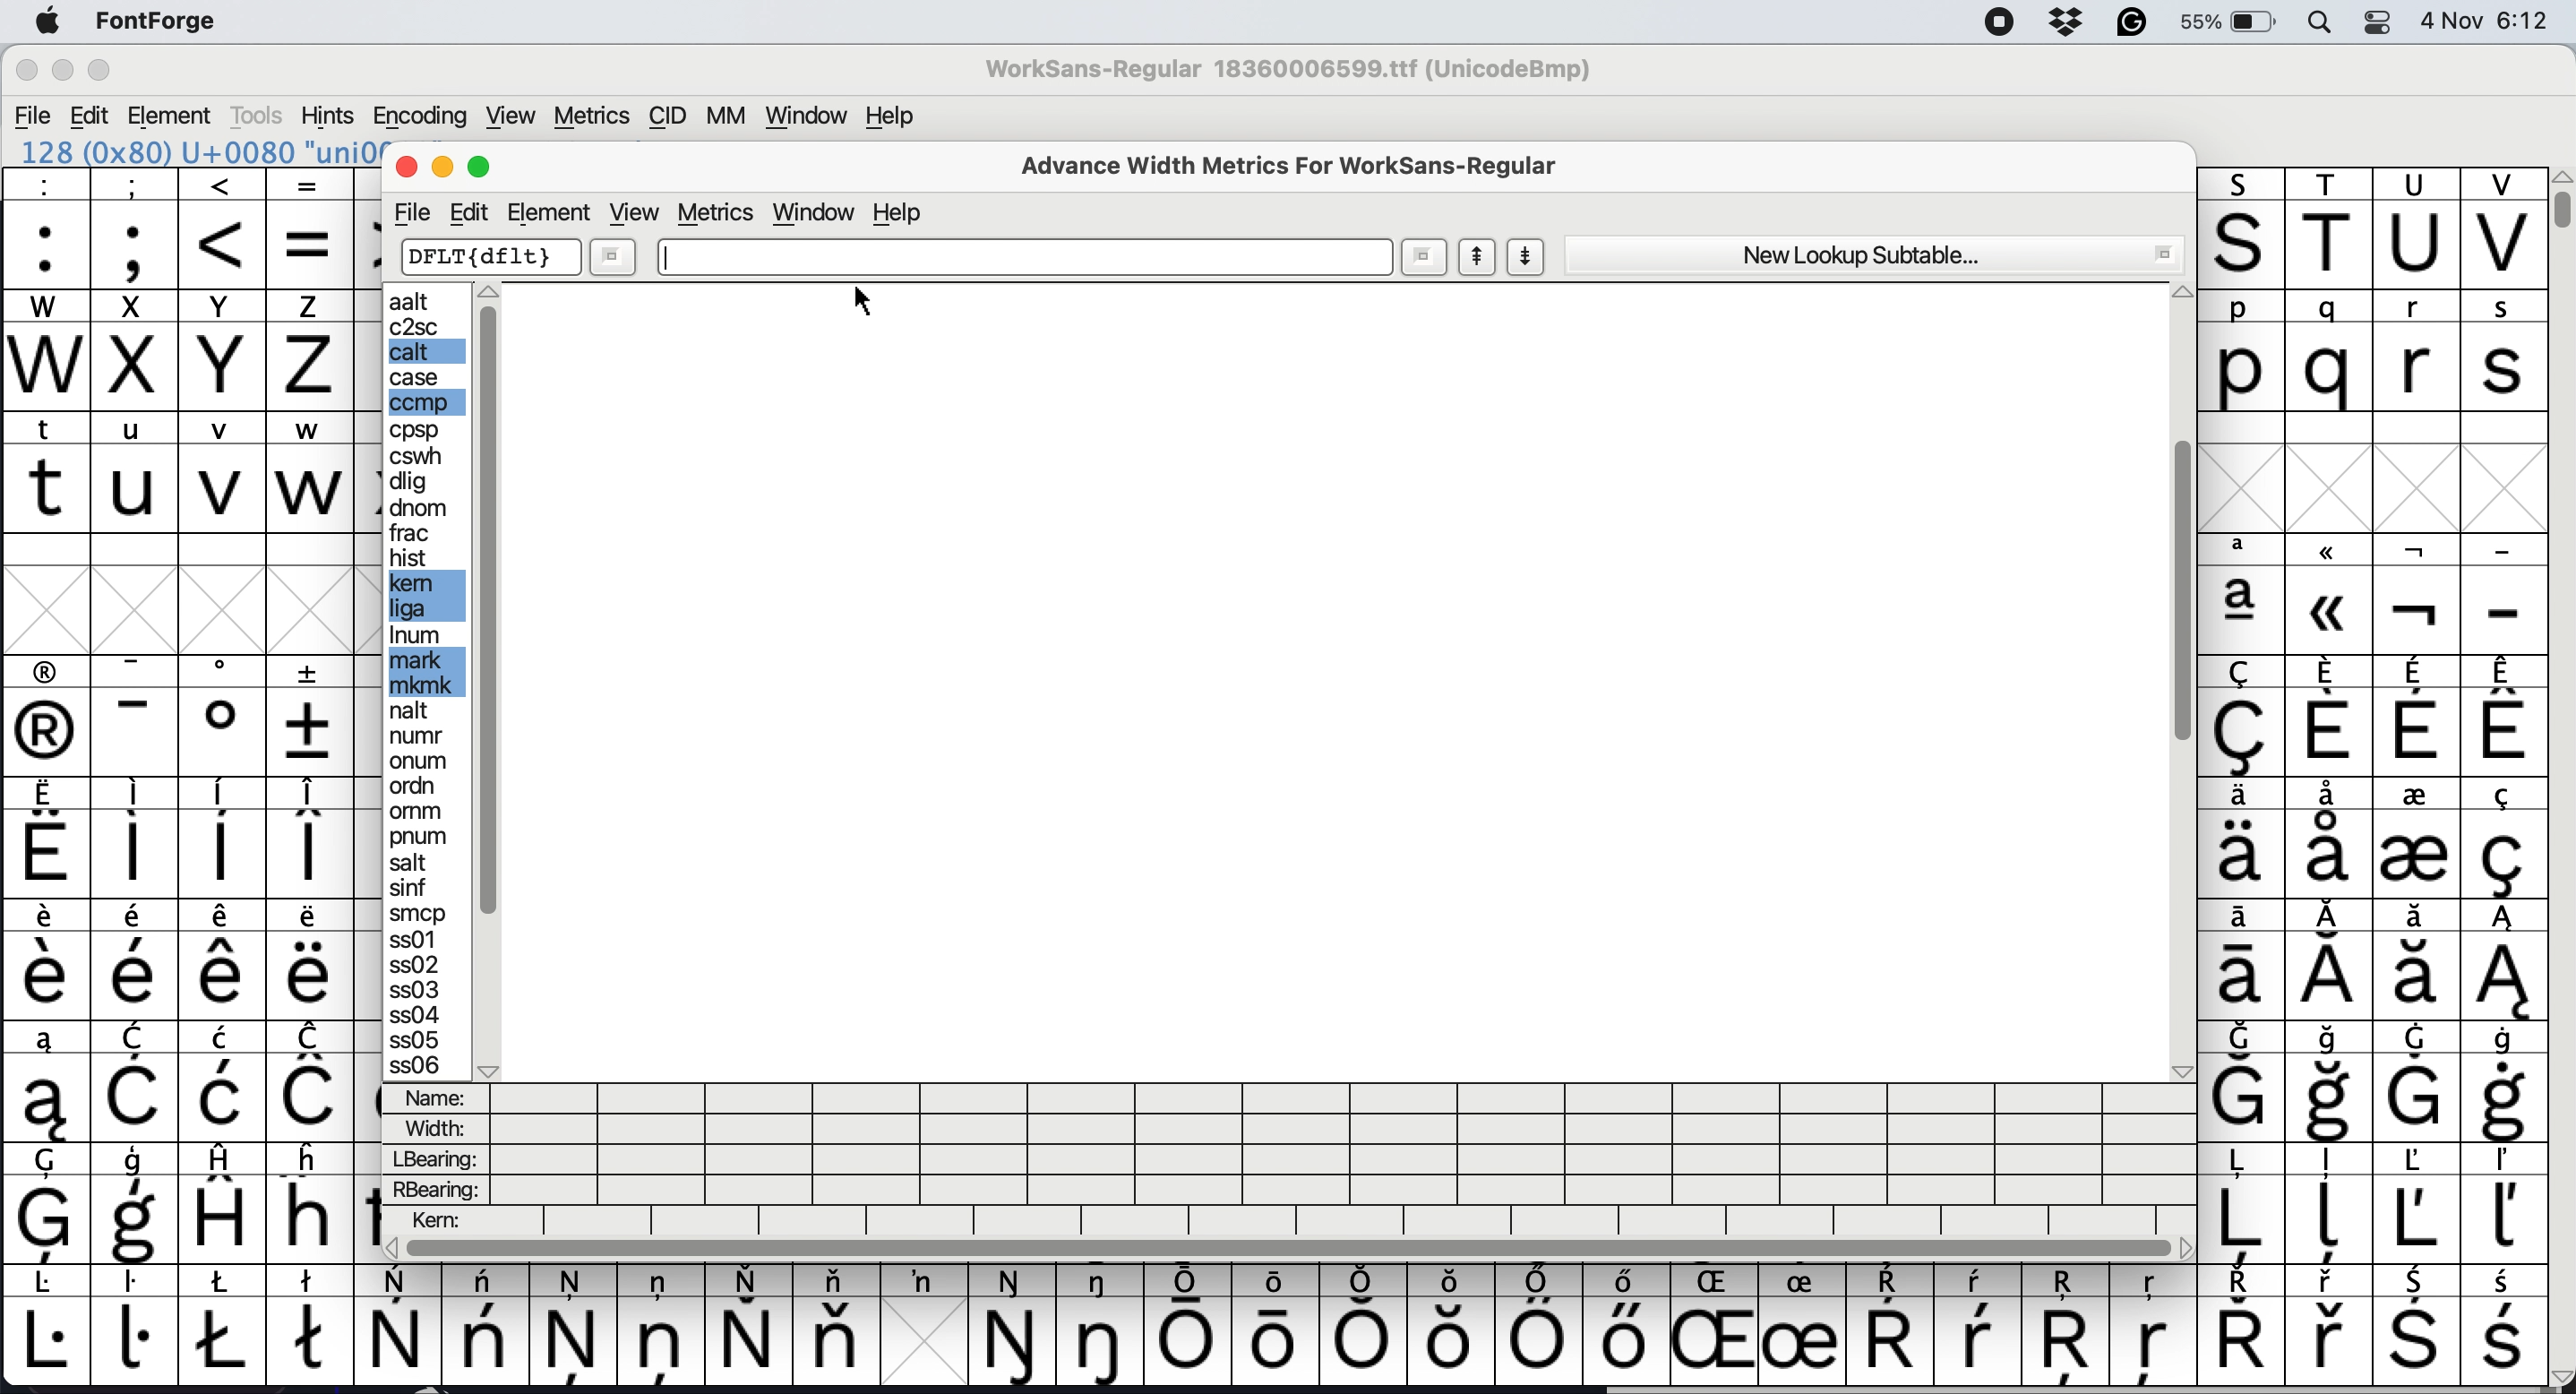 The height and width of the screenshot is (1394, 2576). What do you see at coordinates (2382, 672) in the screenshot?
I see `special characters` at bounding box center [2382, 672].